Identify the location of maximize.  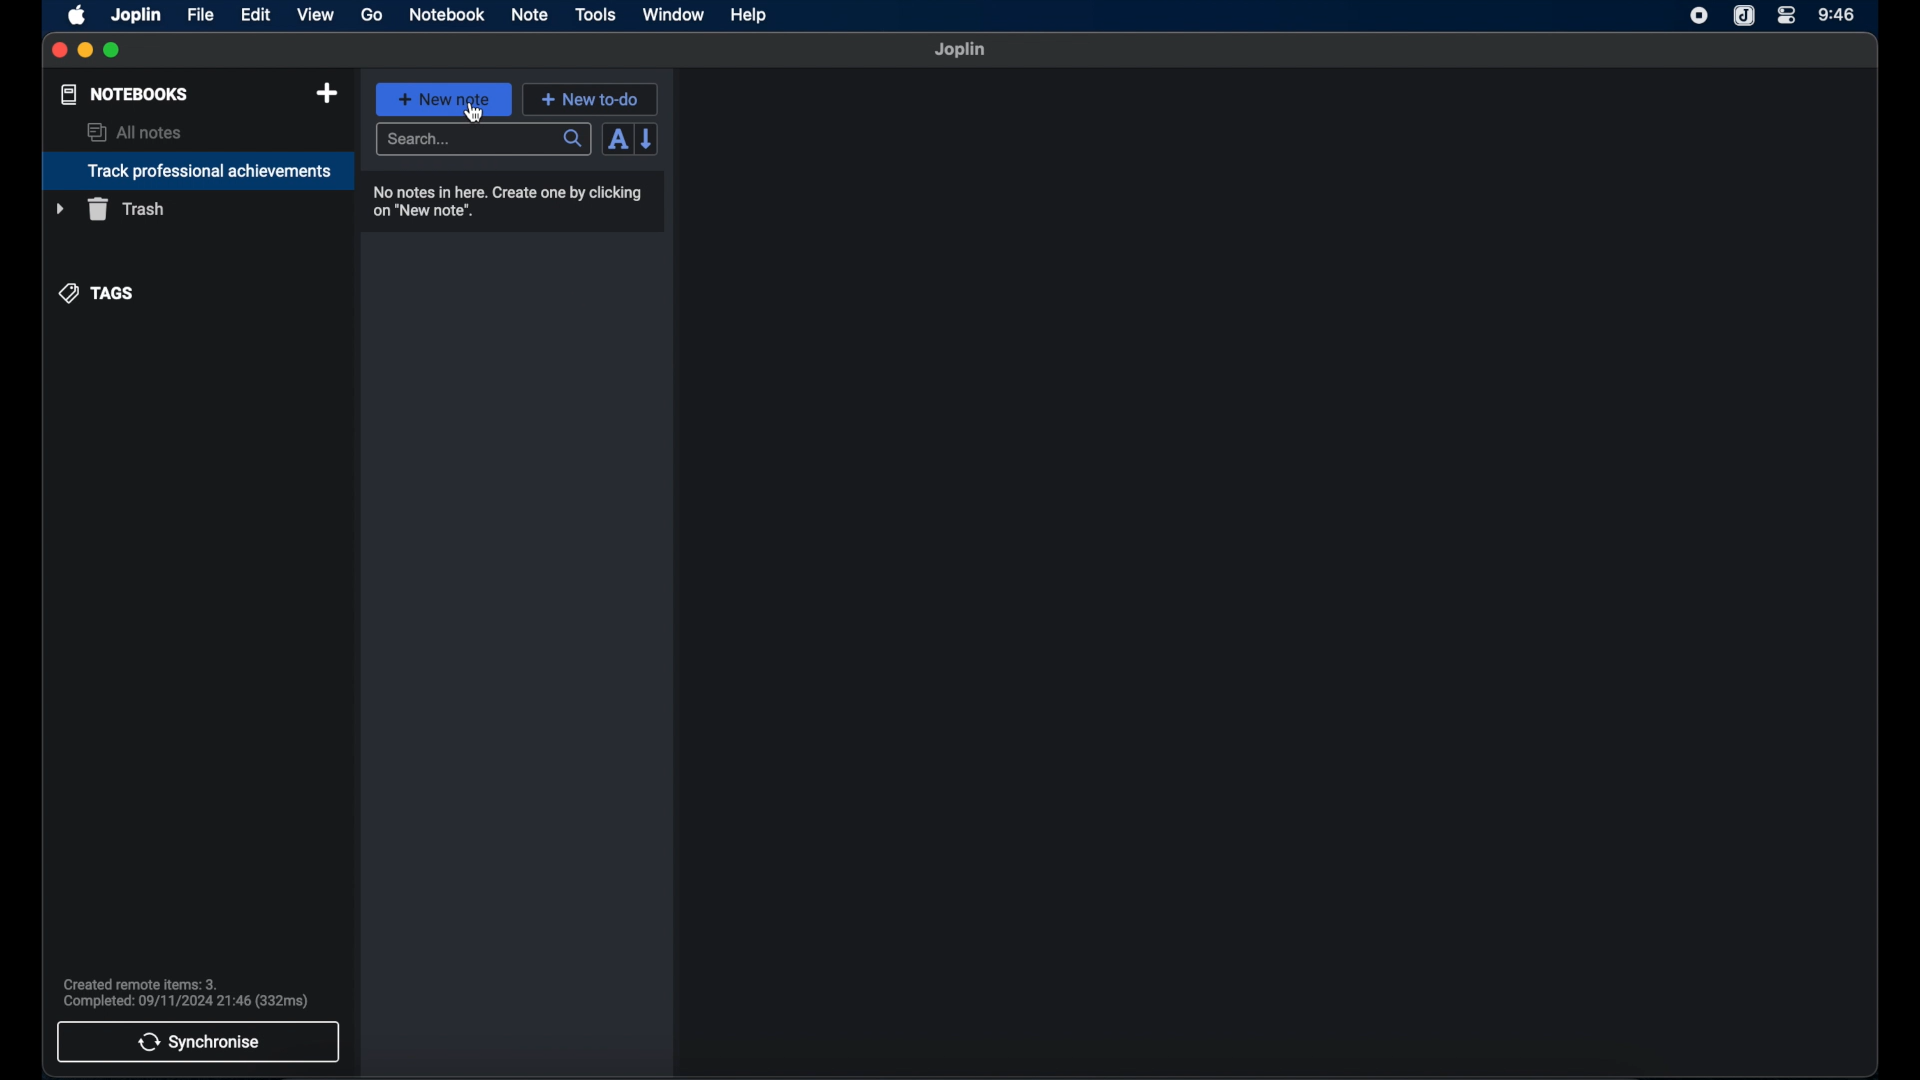
(114, 51).